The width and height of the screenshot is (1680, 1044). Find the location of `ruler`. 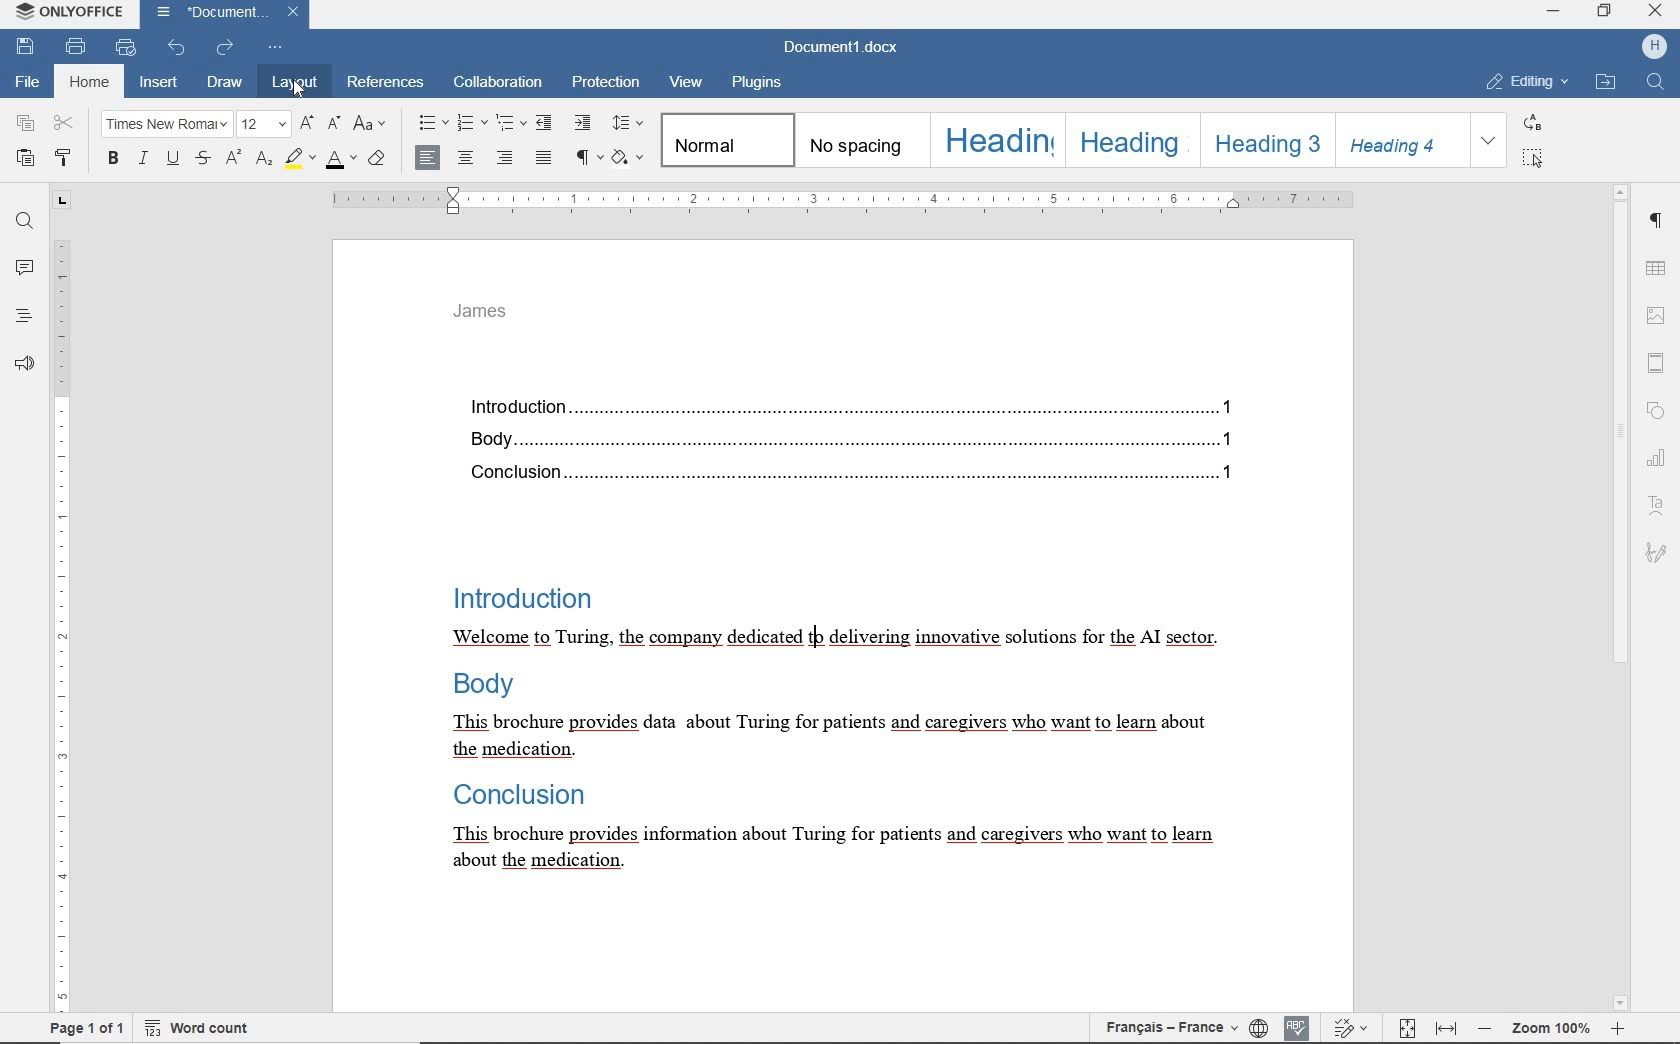

ruler is located at coordinates (63, 600).